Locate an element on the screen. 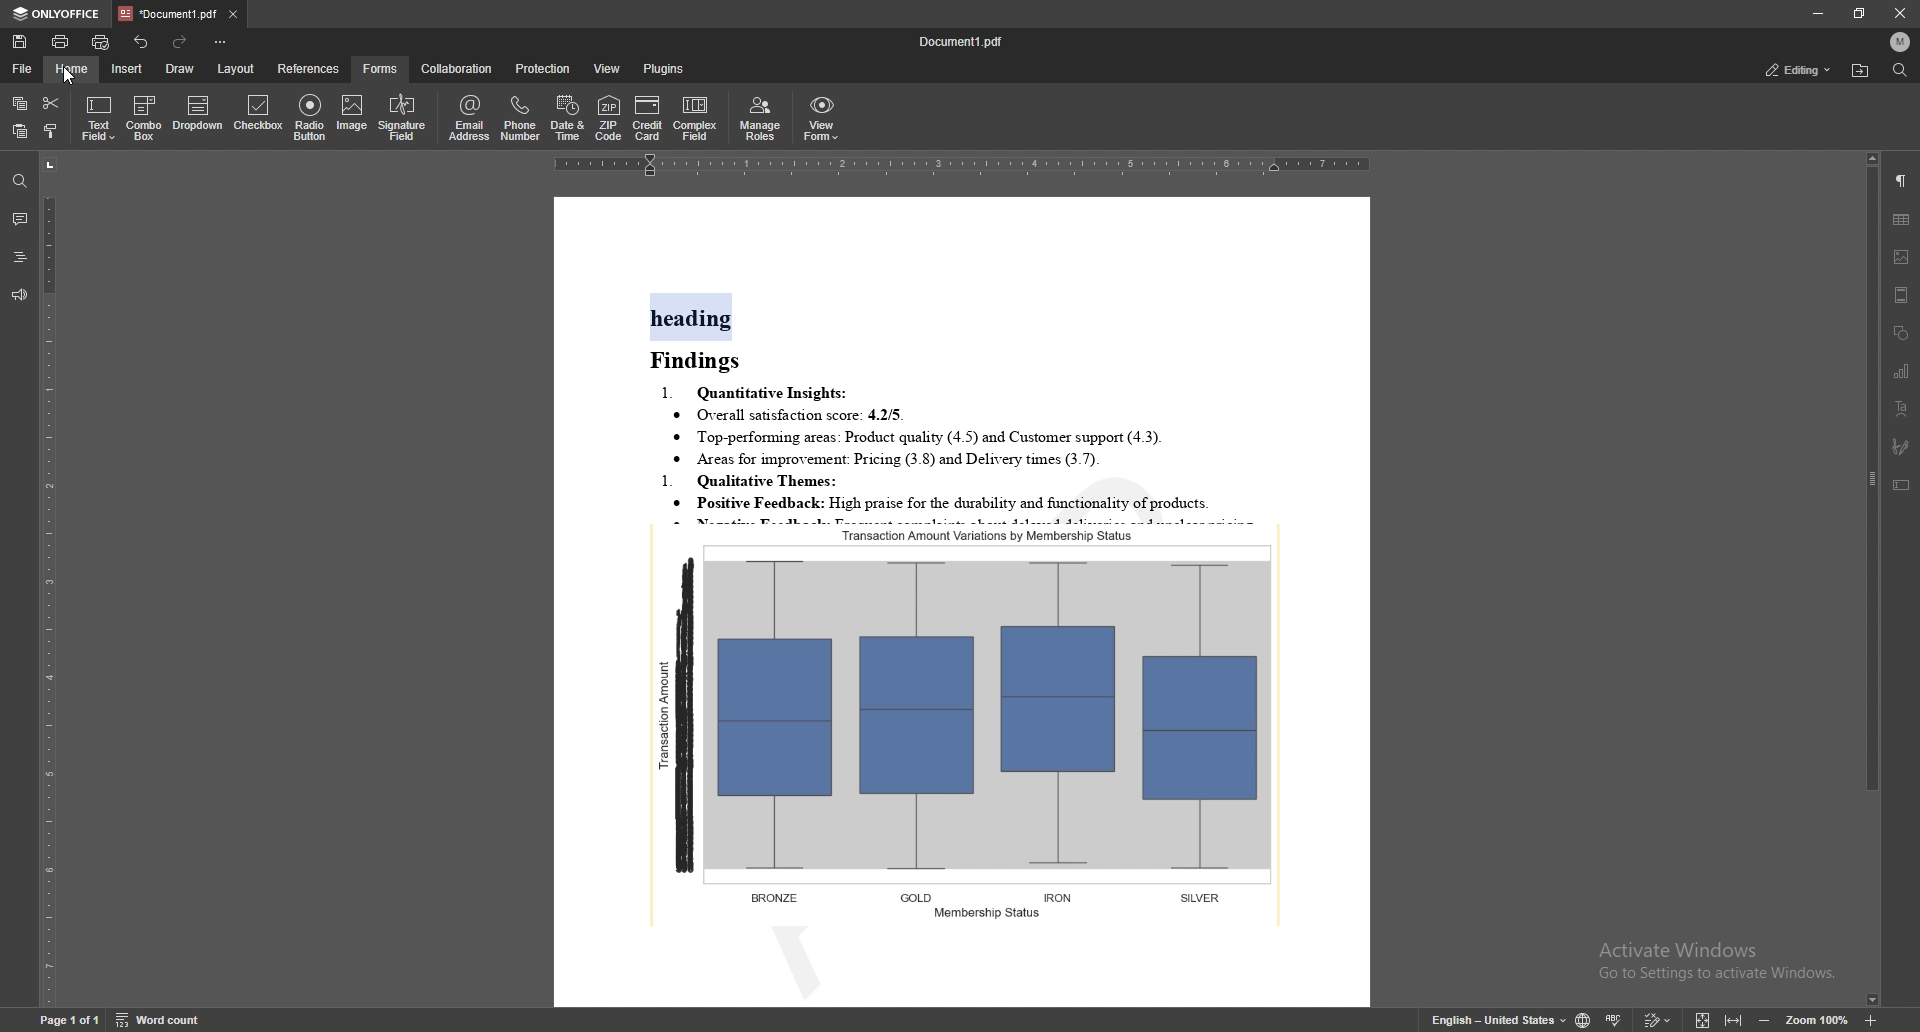 This screenshot has height=1032, width=1920. home is located at coordinates (73, 68).